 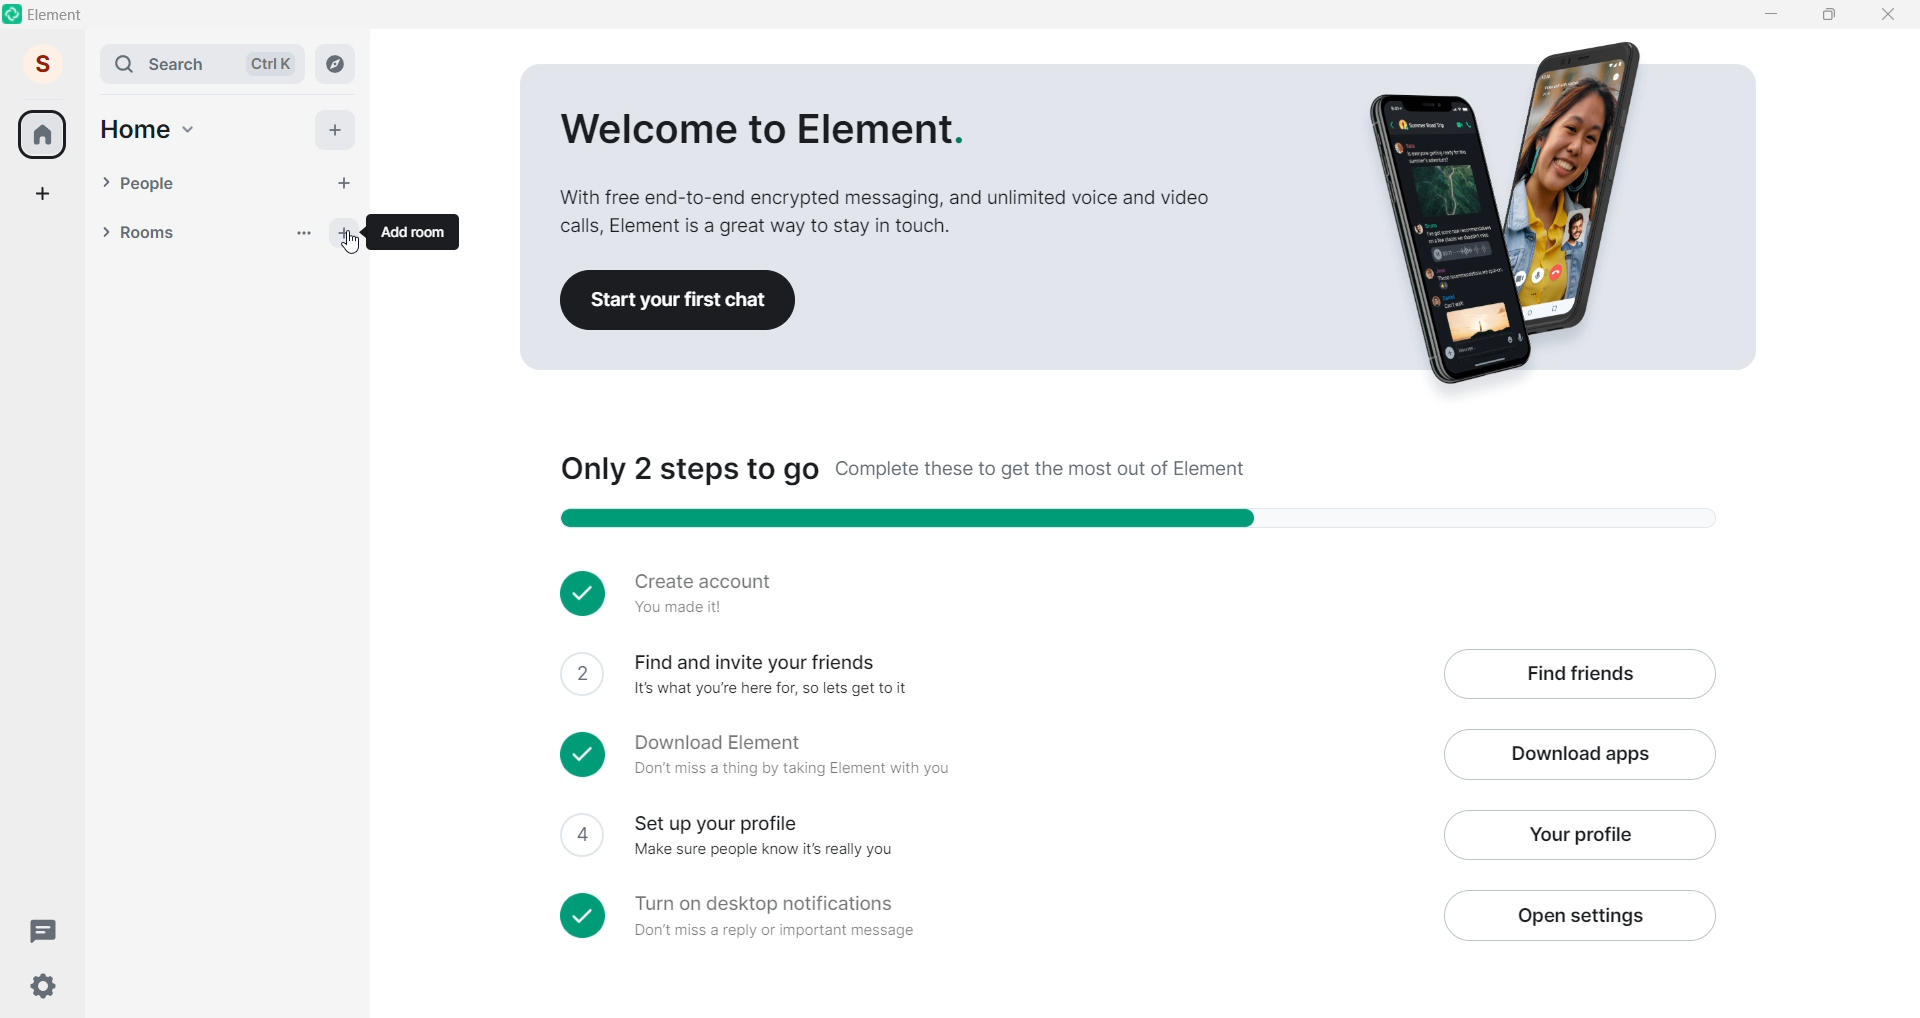 I want to click on Add People, so click(x=344, y=184).